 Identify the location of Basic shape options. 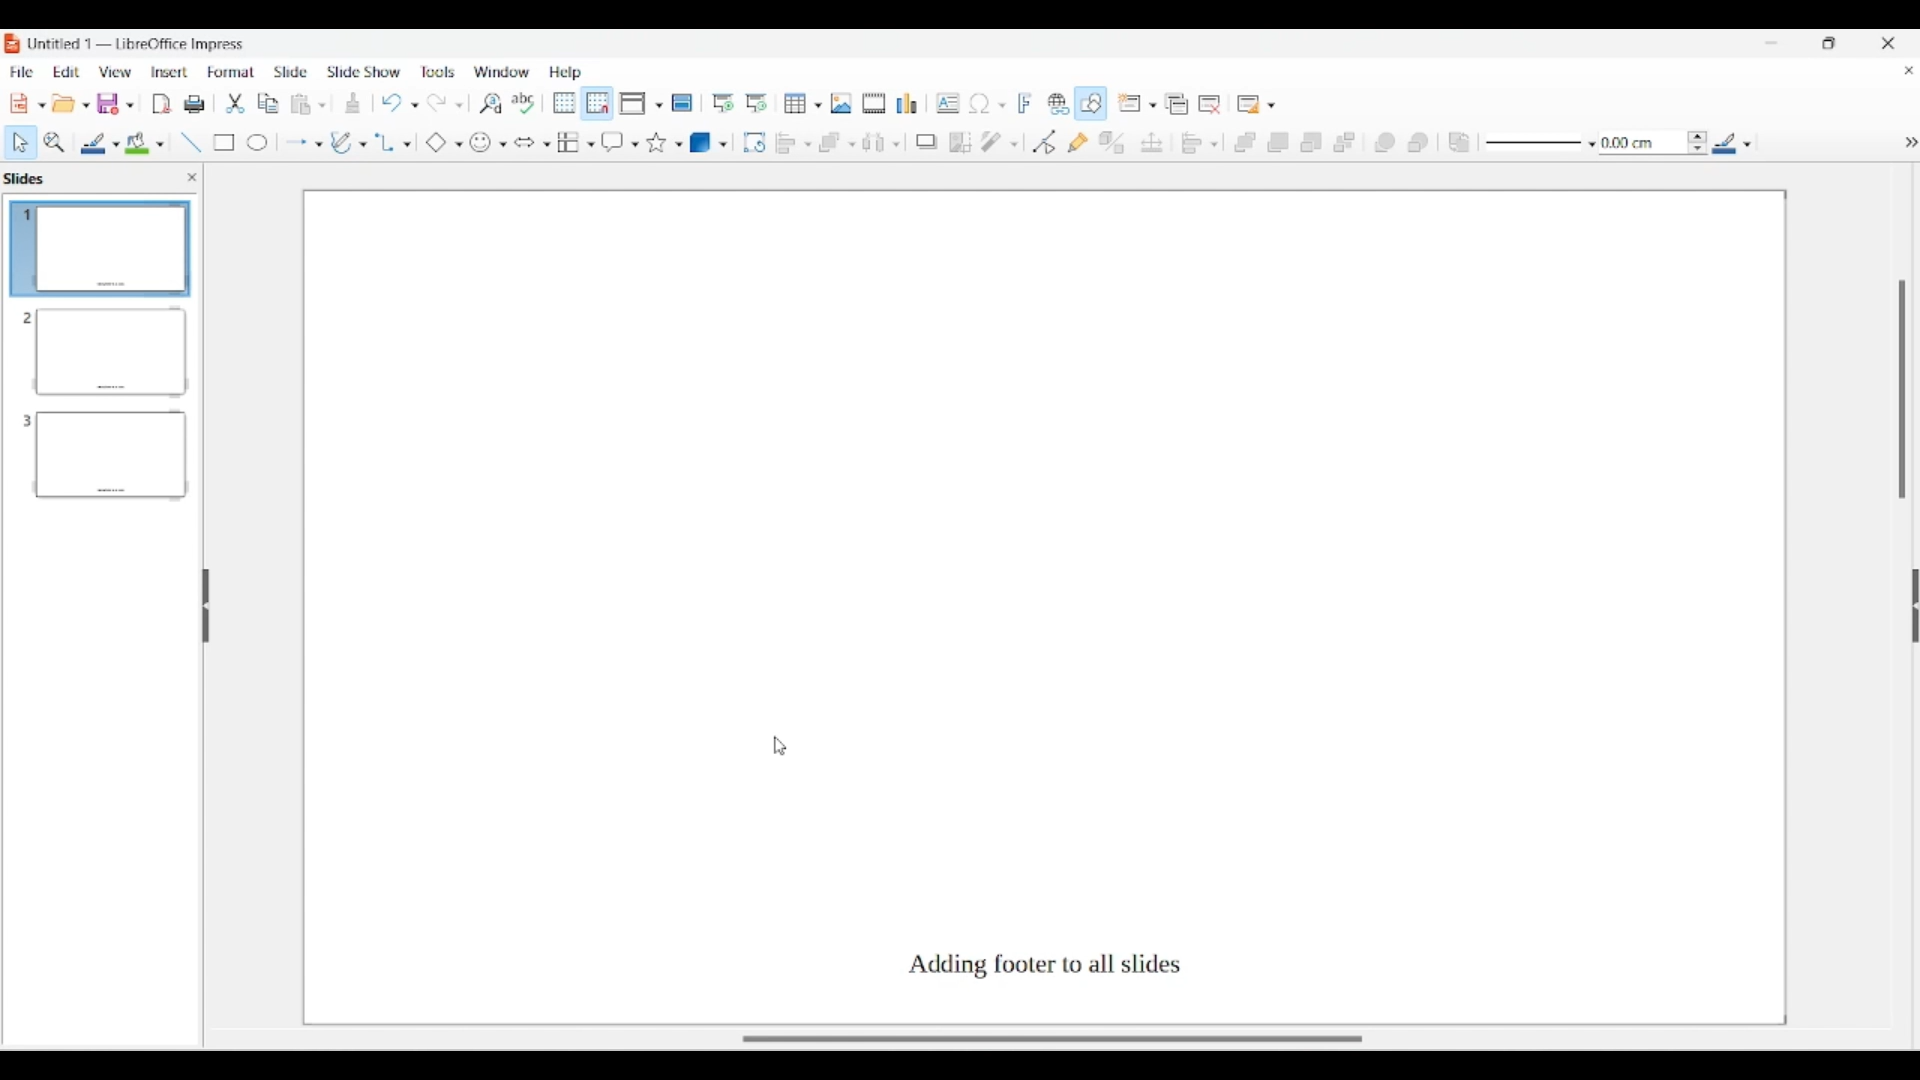
(444, 143).